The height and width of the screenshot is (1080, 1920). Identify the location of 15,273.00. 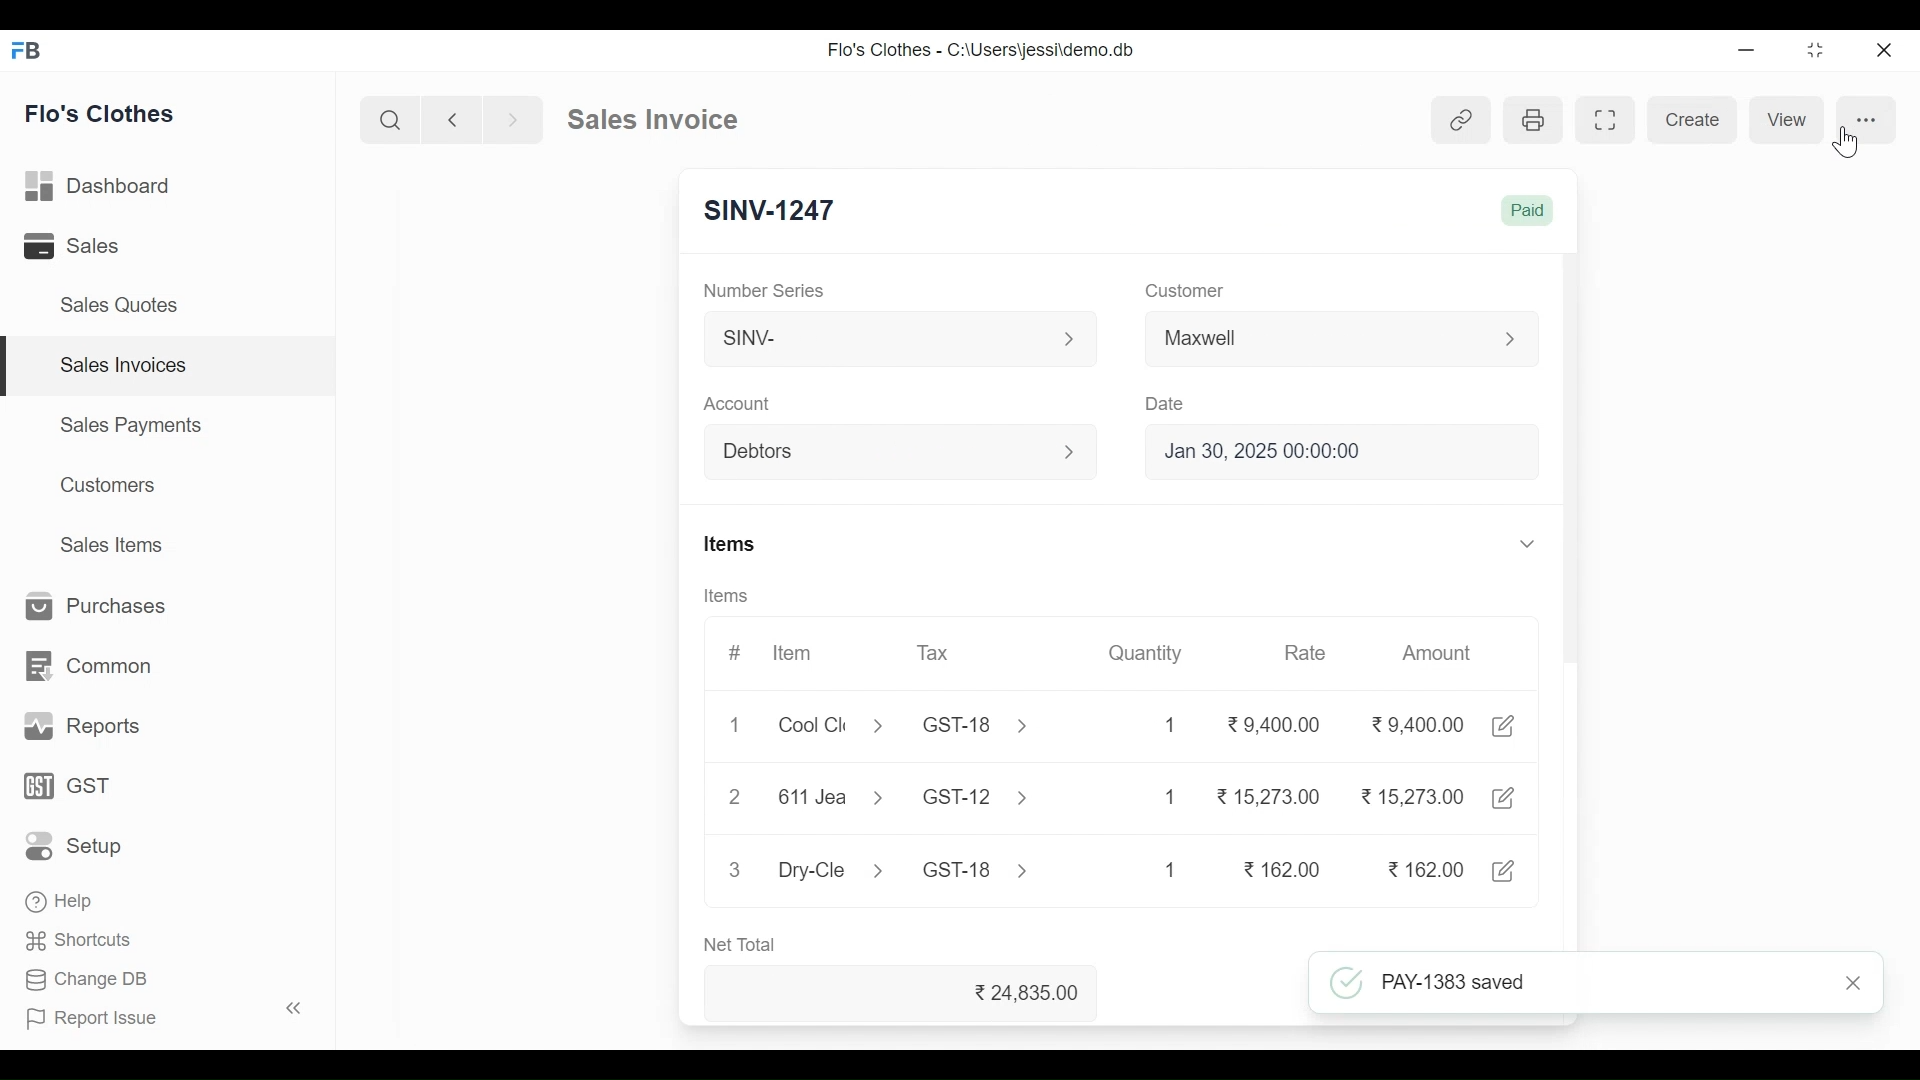
(1269, 795).